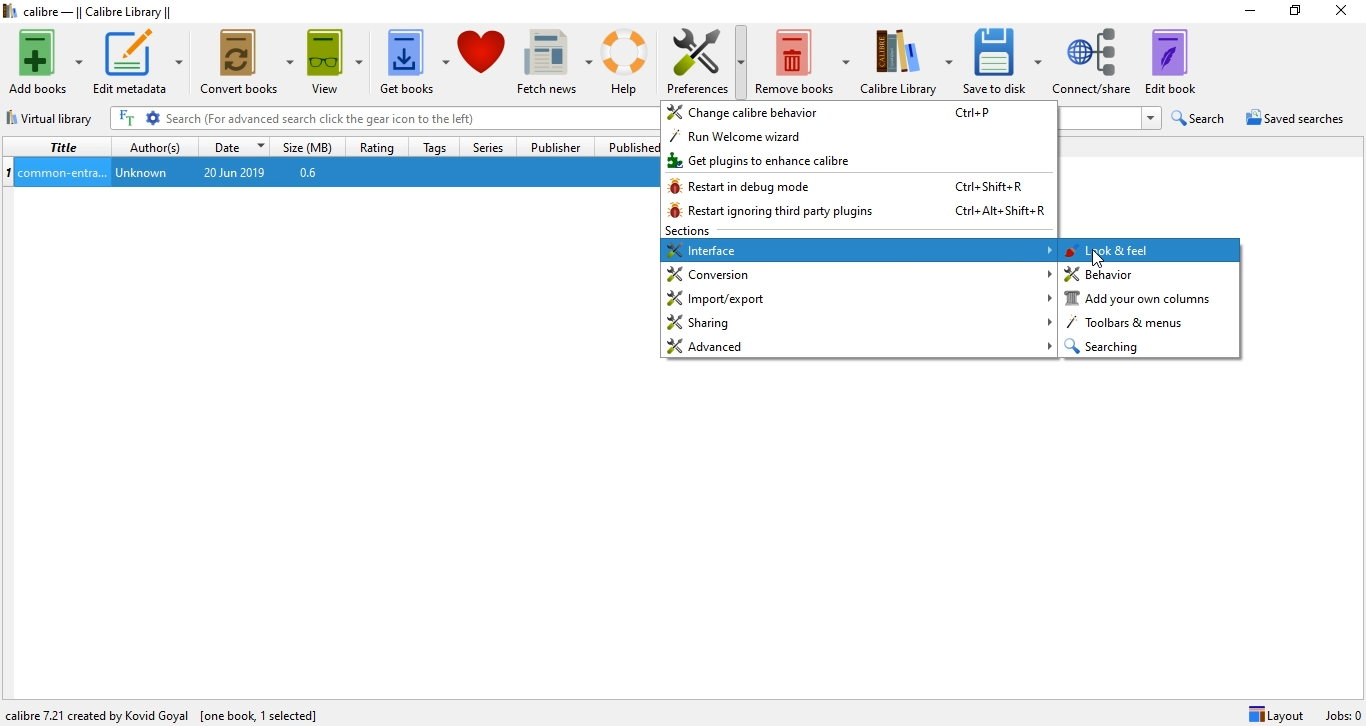  What do you see at coordinates (237, 145) in the screenshot?
I see `Date` at bounding box center [237, 145].